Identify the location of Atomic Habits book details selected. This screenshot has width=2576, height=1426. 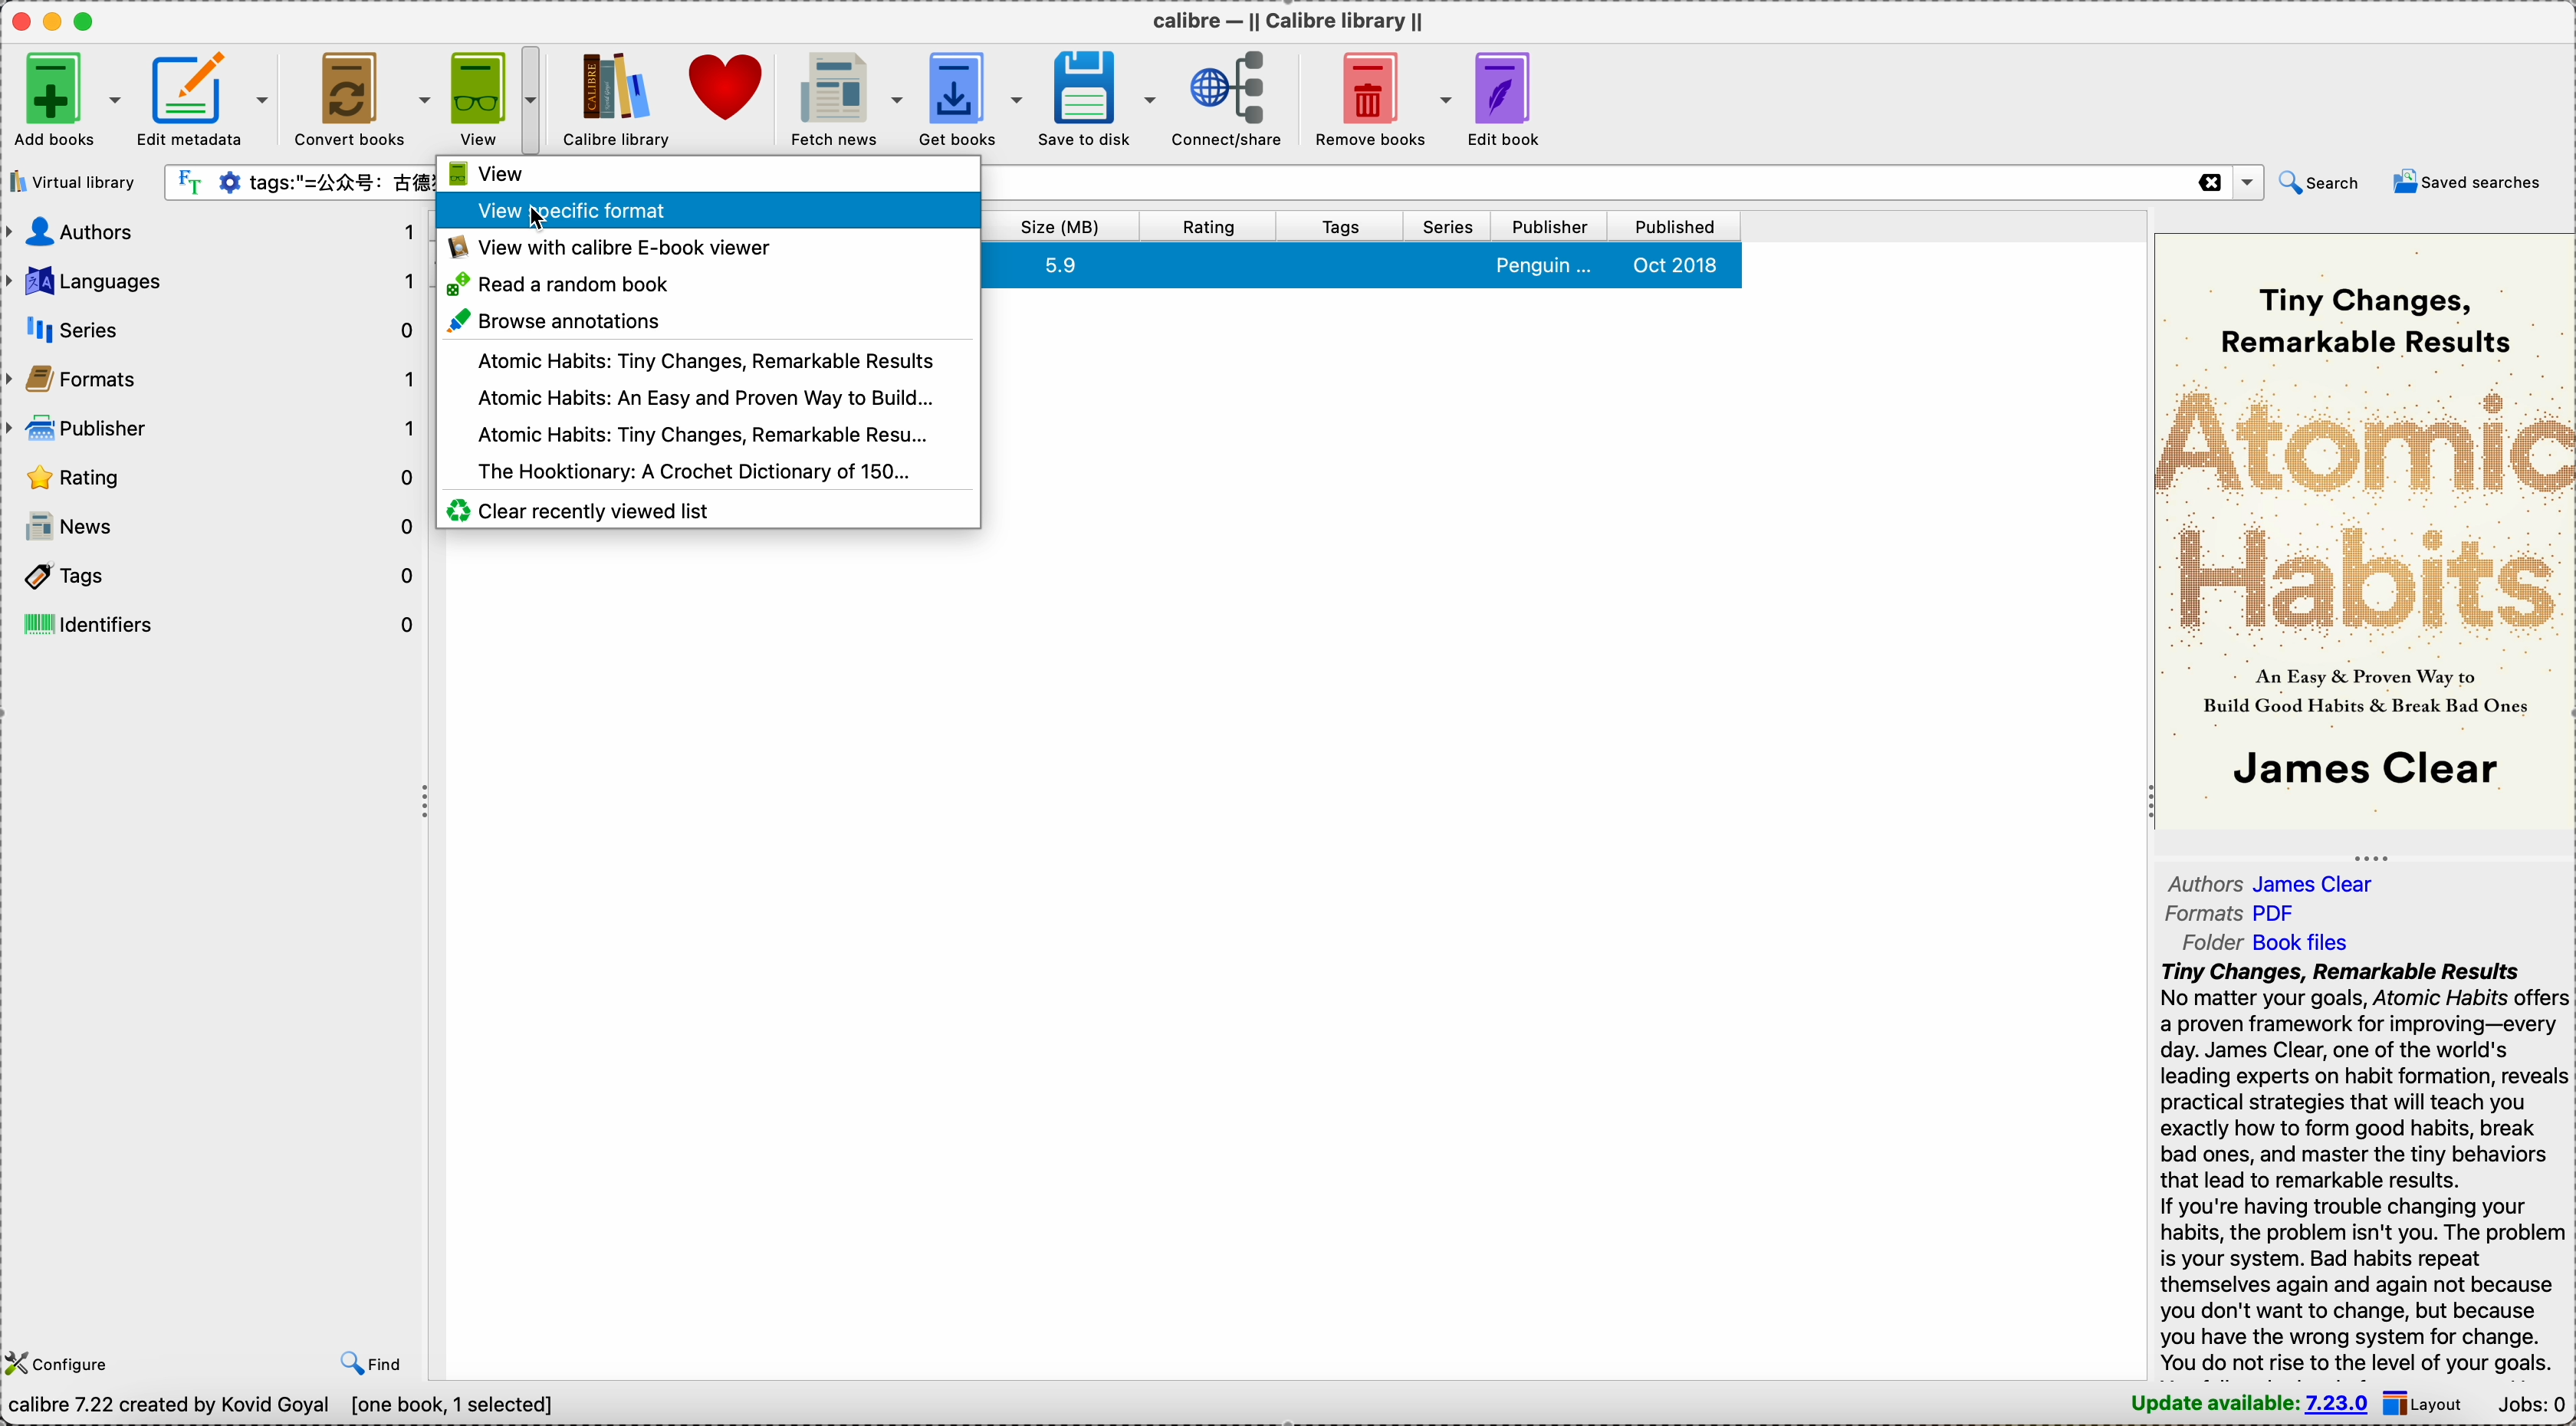
(1365, 266).